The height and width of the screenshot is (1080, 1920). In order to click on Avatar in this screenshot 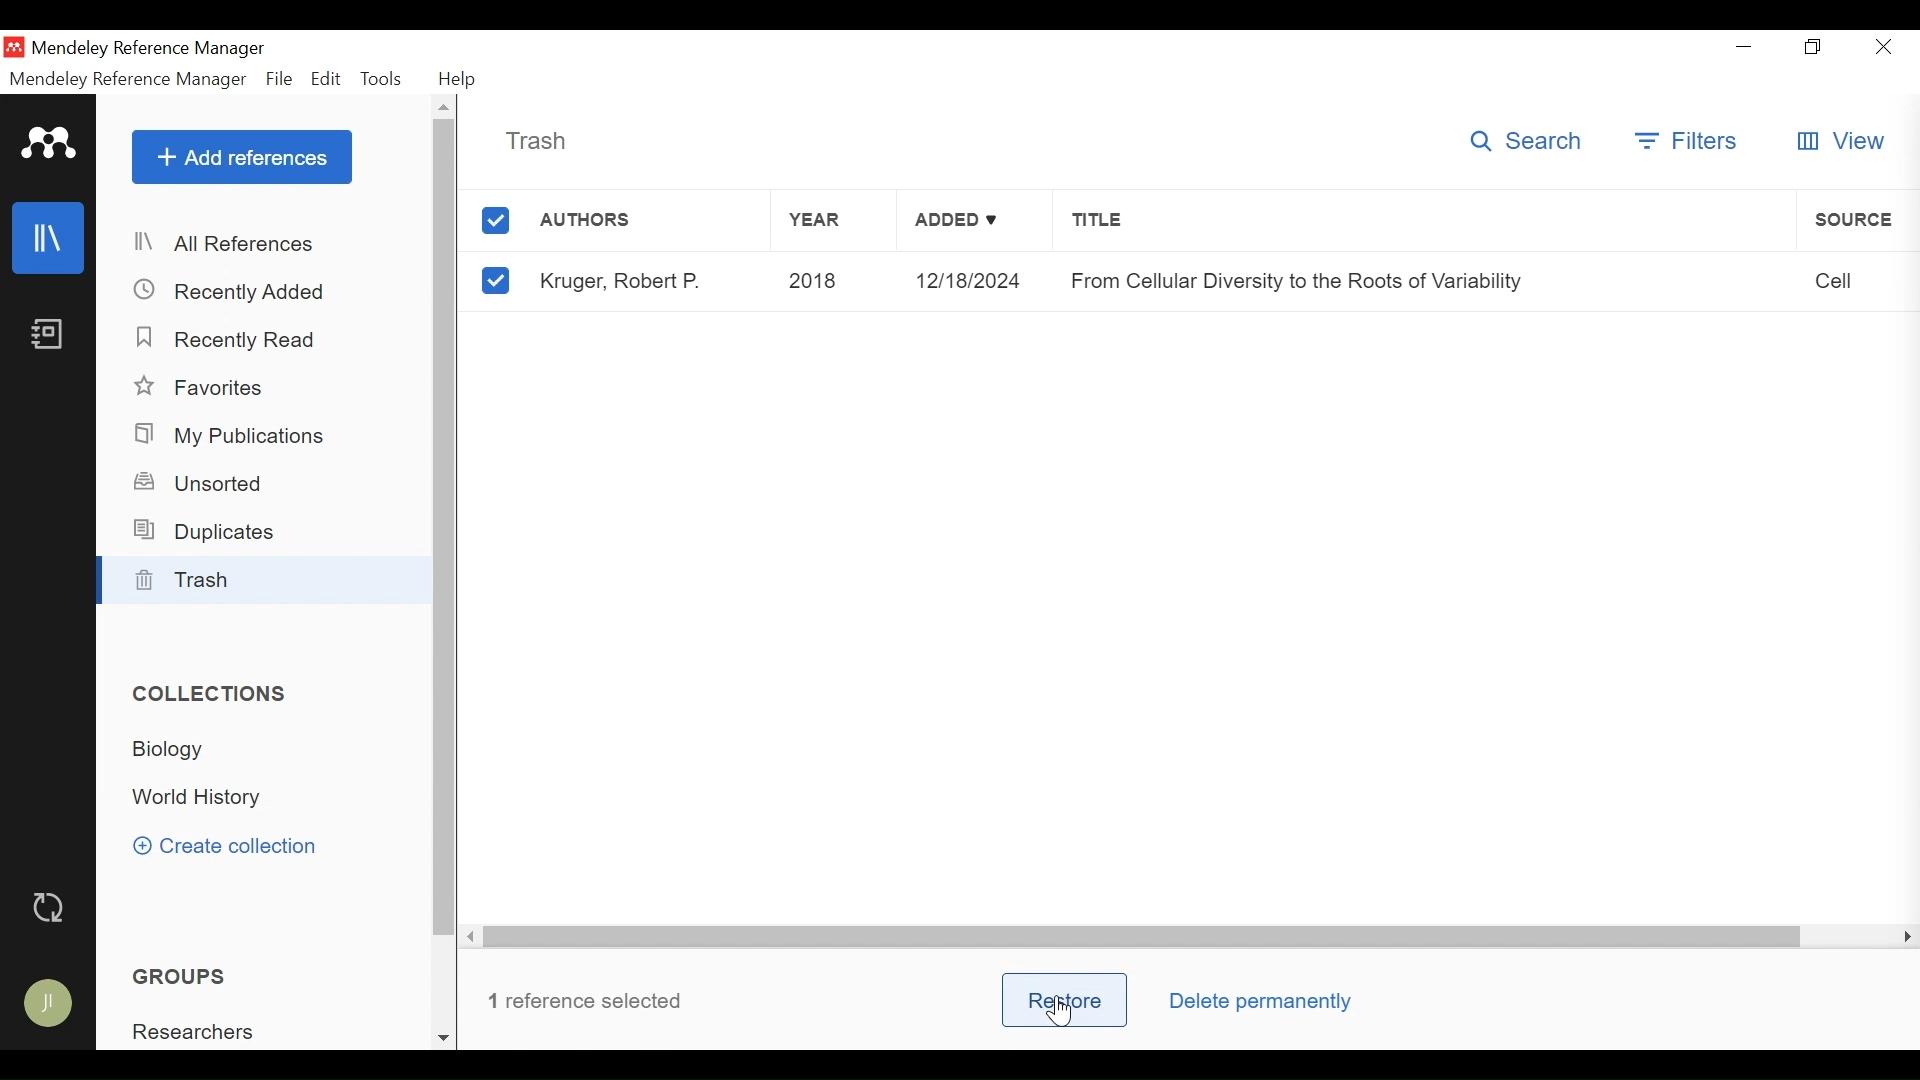, I will do `click(55, 1003)`.